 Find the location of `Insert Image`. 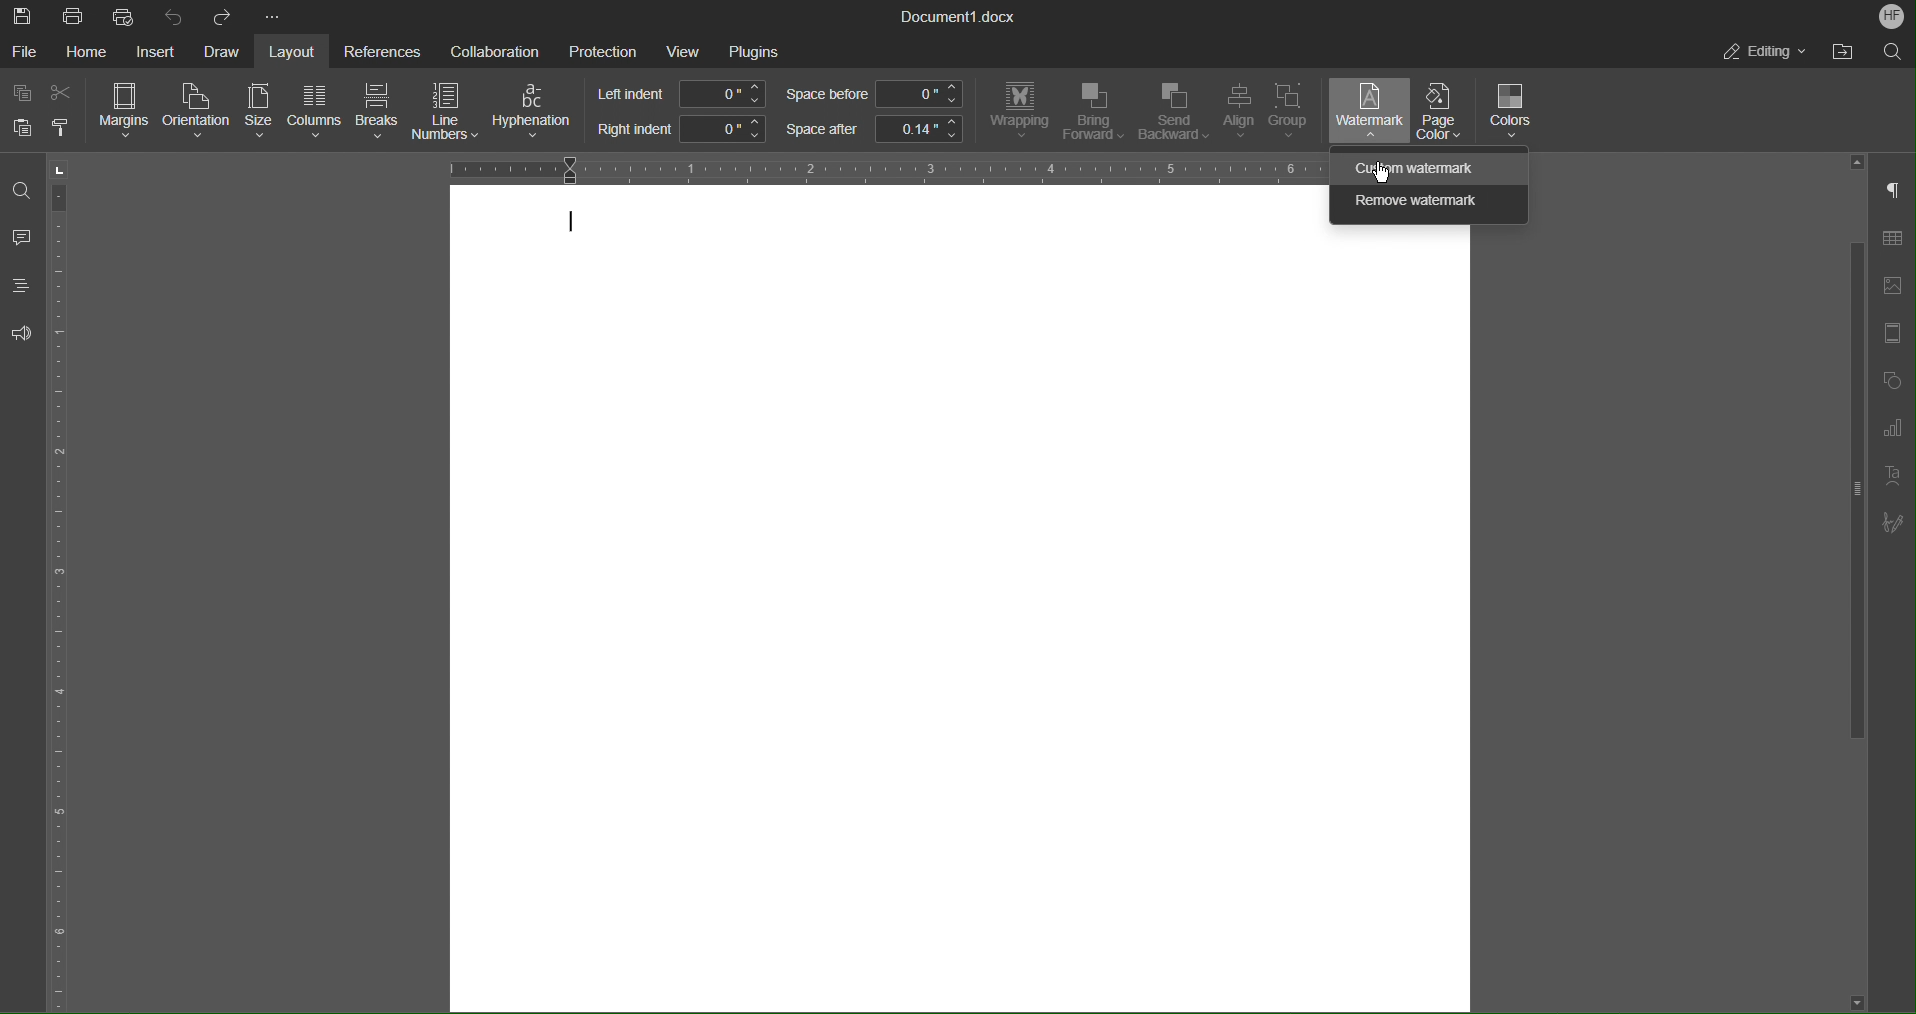

Insert Image is located at coordinates (1892, 286).